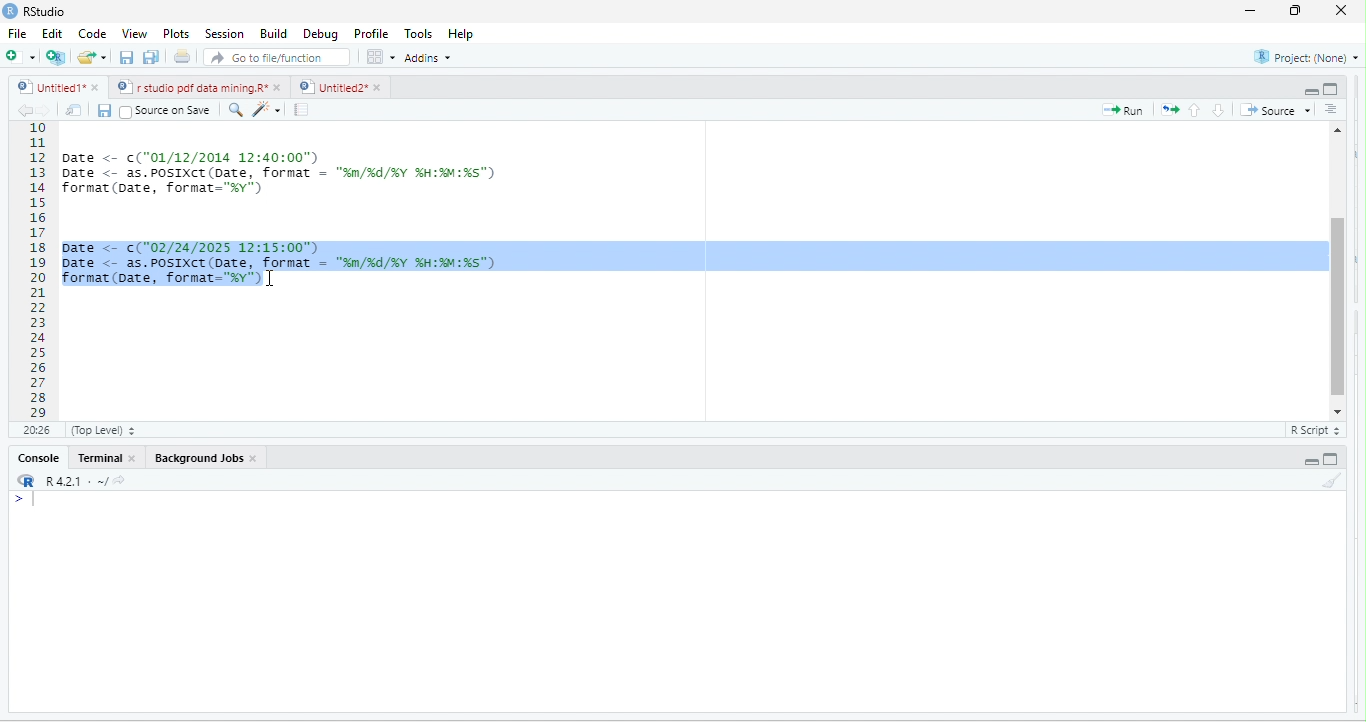  I want to click on Edit, so click(52, 36).